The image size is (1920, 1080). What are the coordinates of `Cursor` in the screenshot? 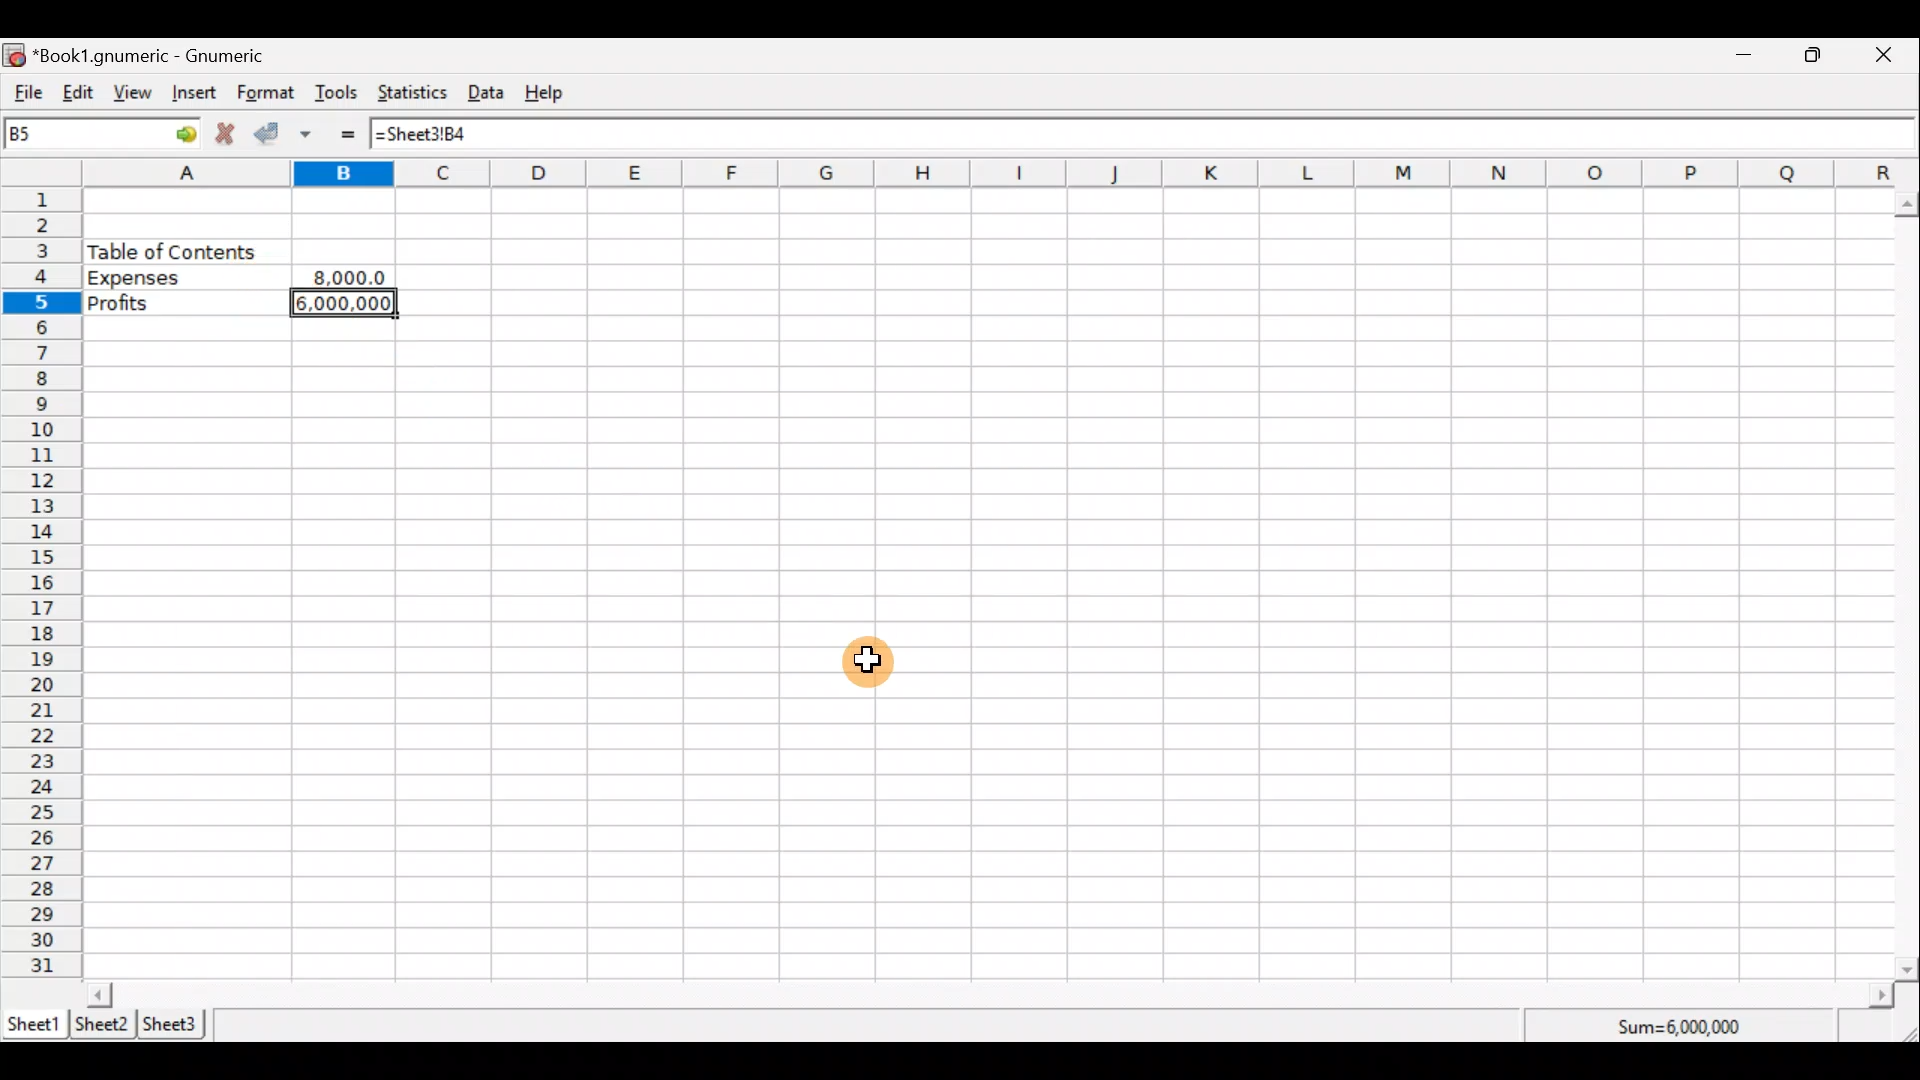 It's located at (868, 663).